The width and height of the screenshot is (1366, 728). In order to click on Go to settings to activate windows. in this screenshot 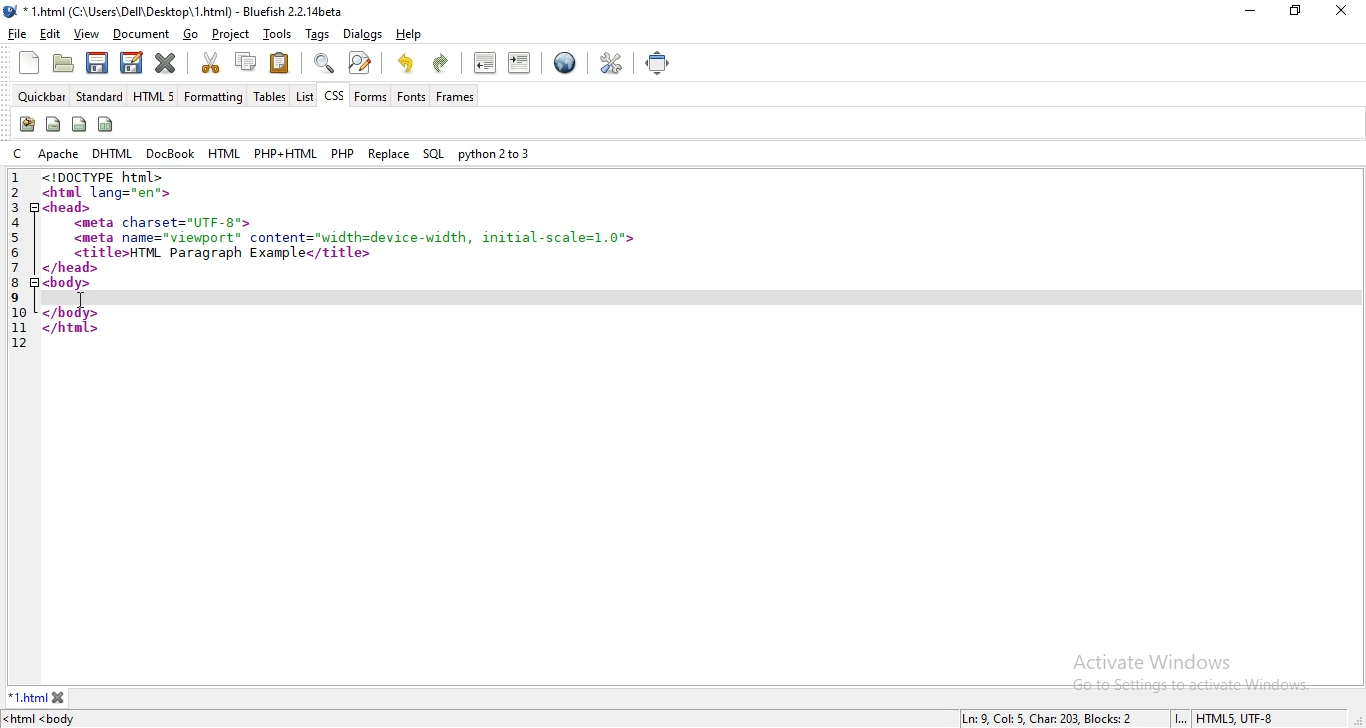, I will do `click(1193, 685)`.